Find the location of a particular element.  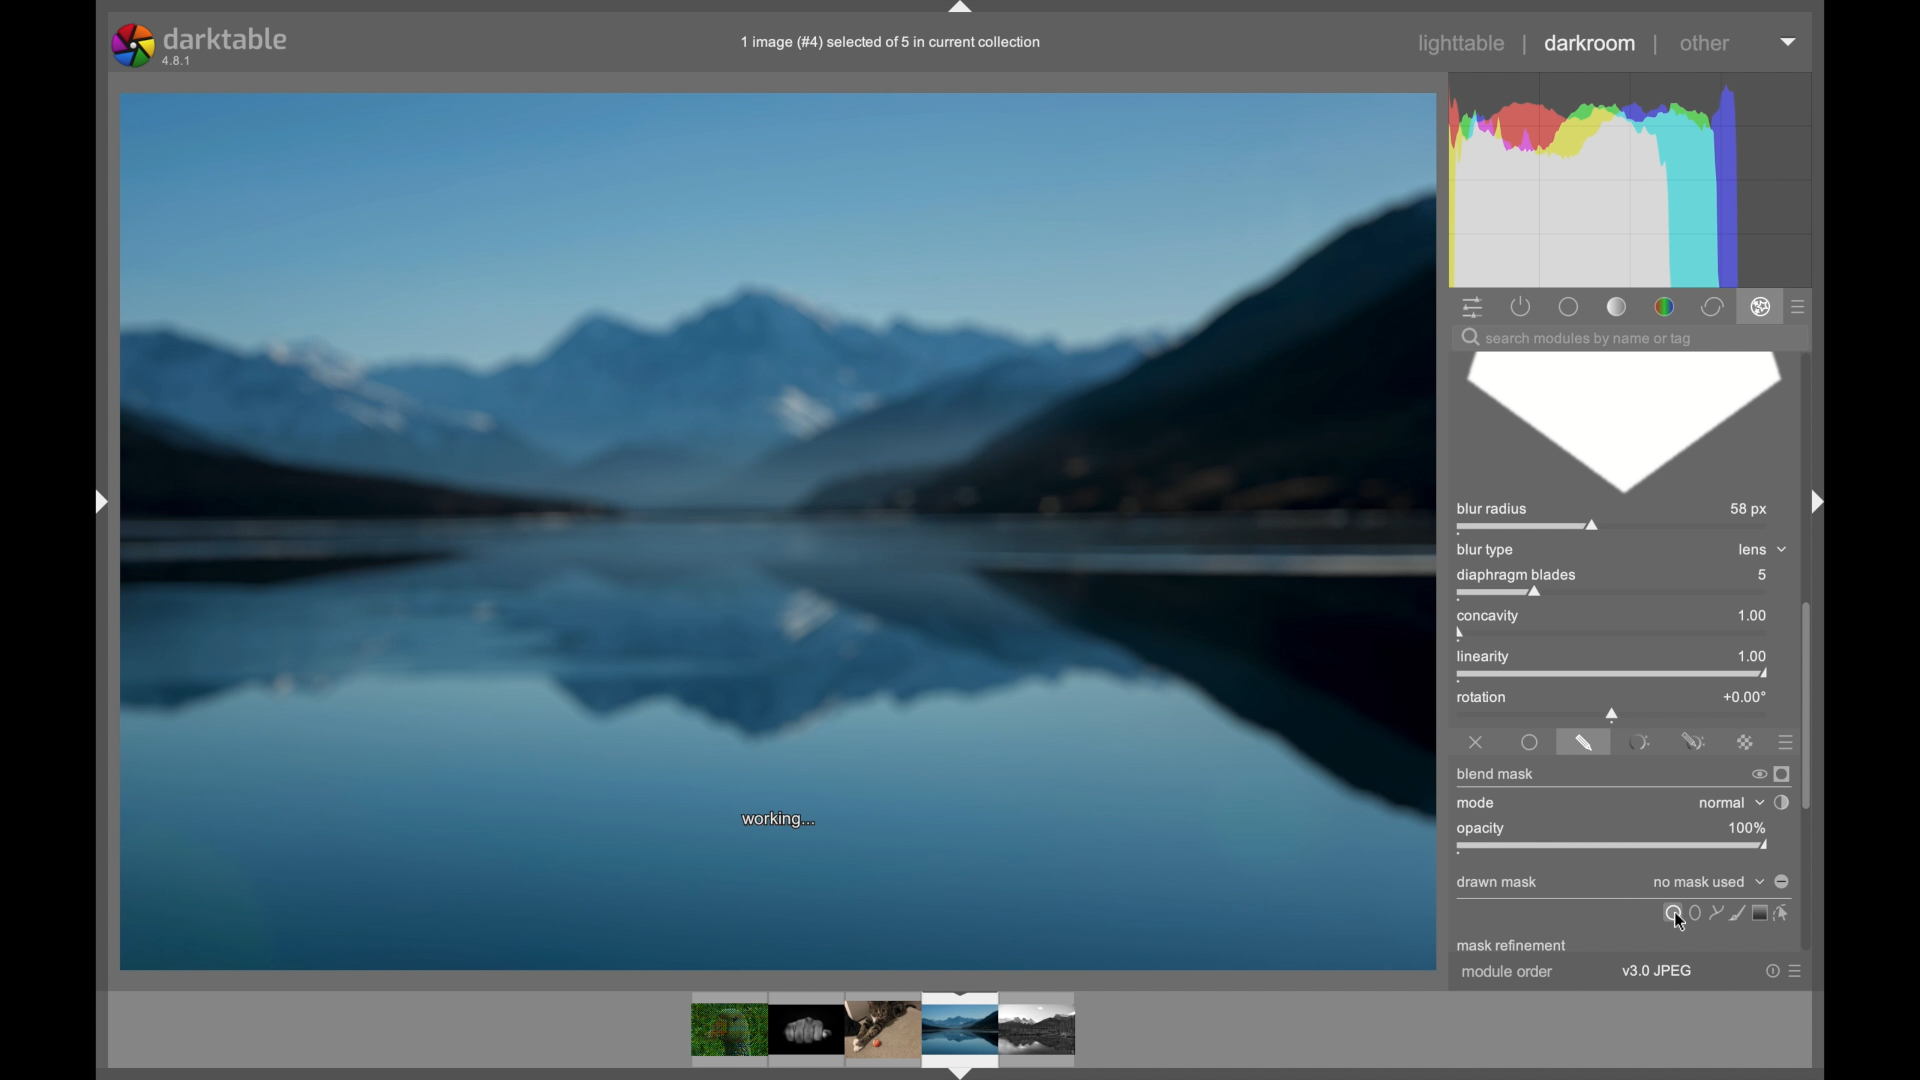

diaphragm blades is located at coordinates (1519, 582).